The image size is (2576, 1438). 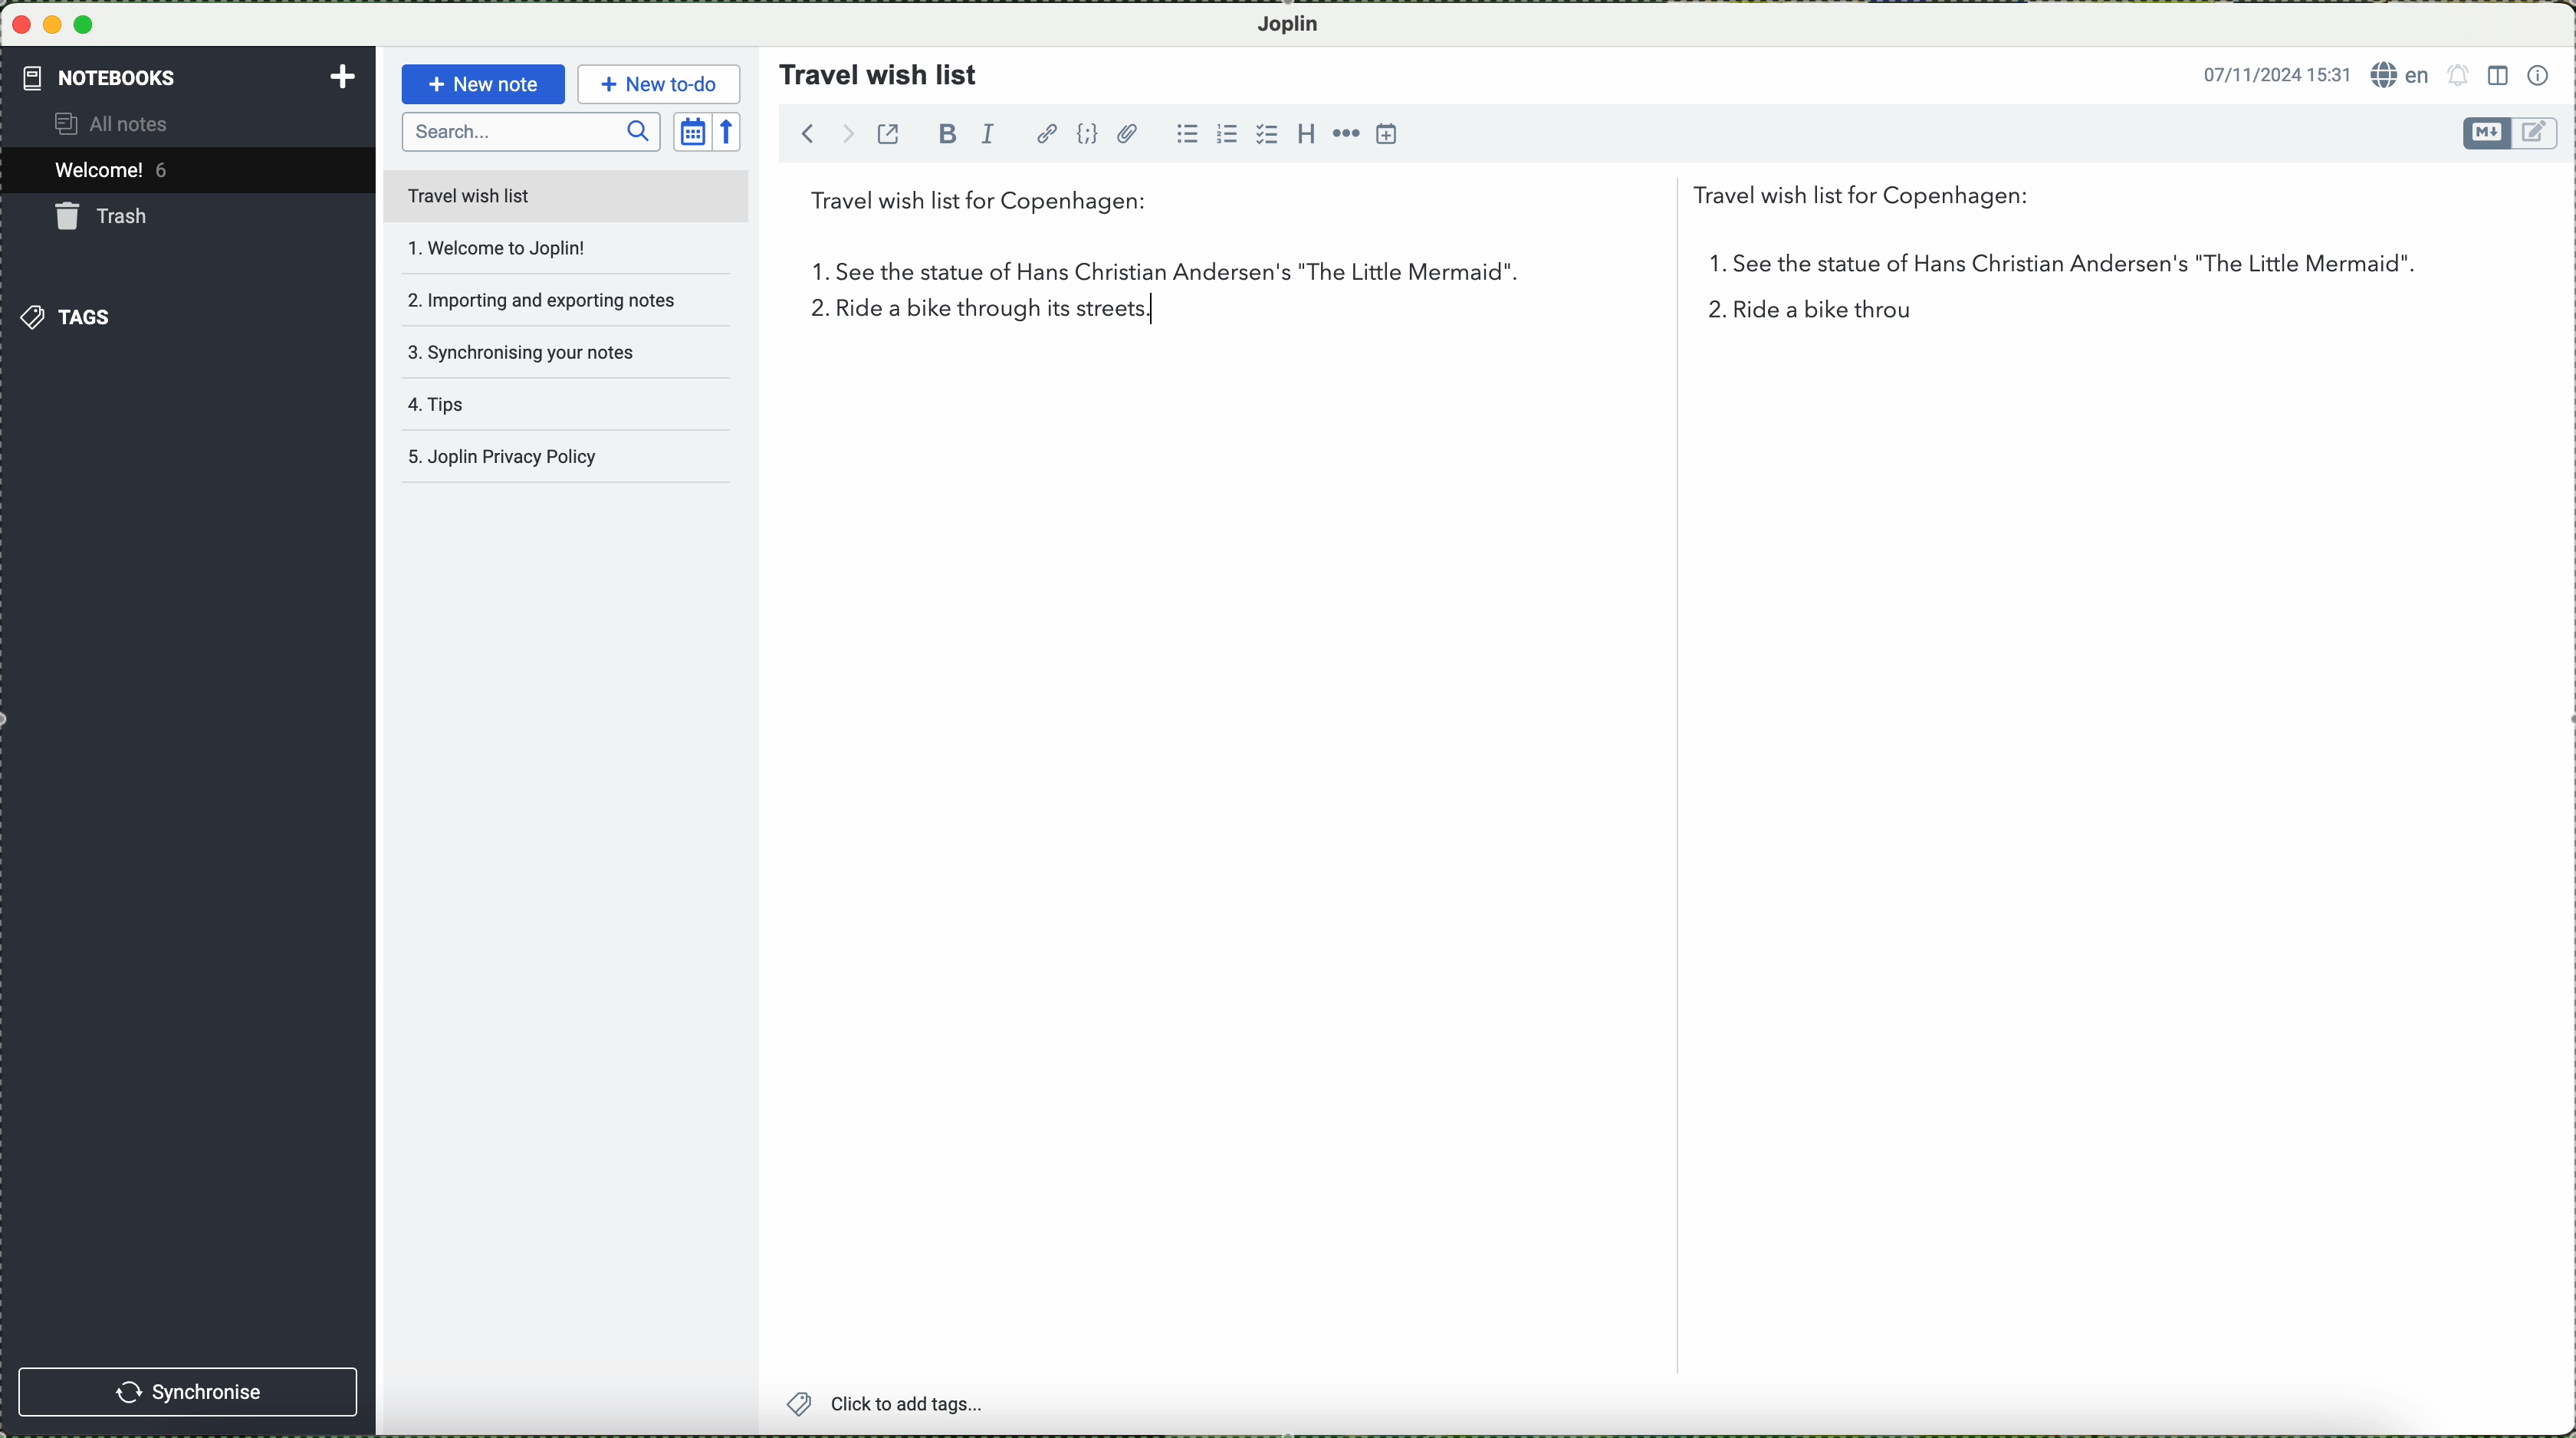 I want to click on new to-do, so click(x=658, y=81).